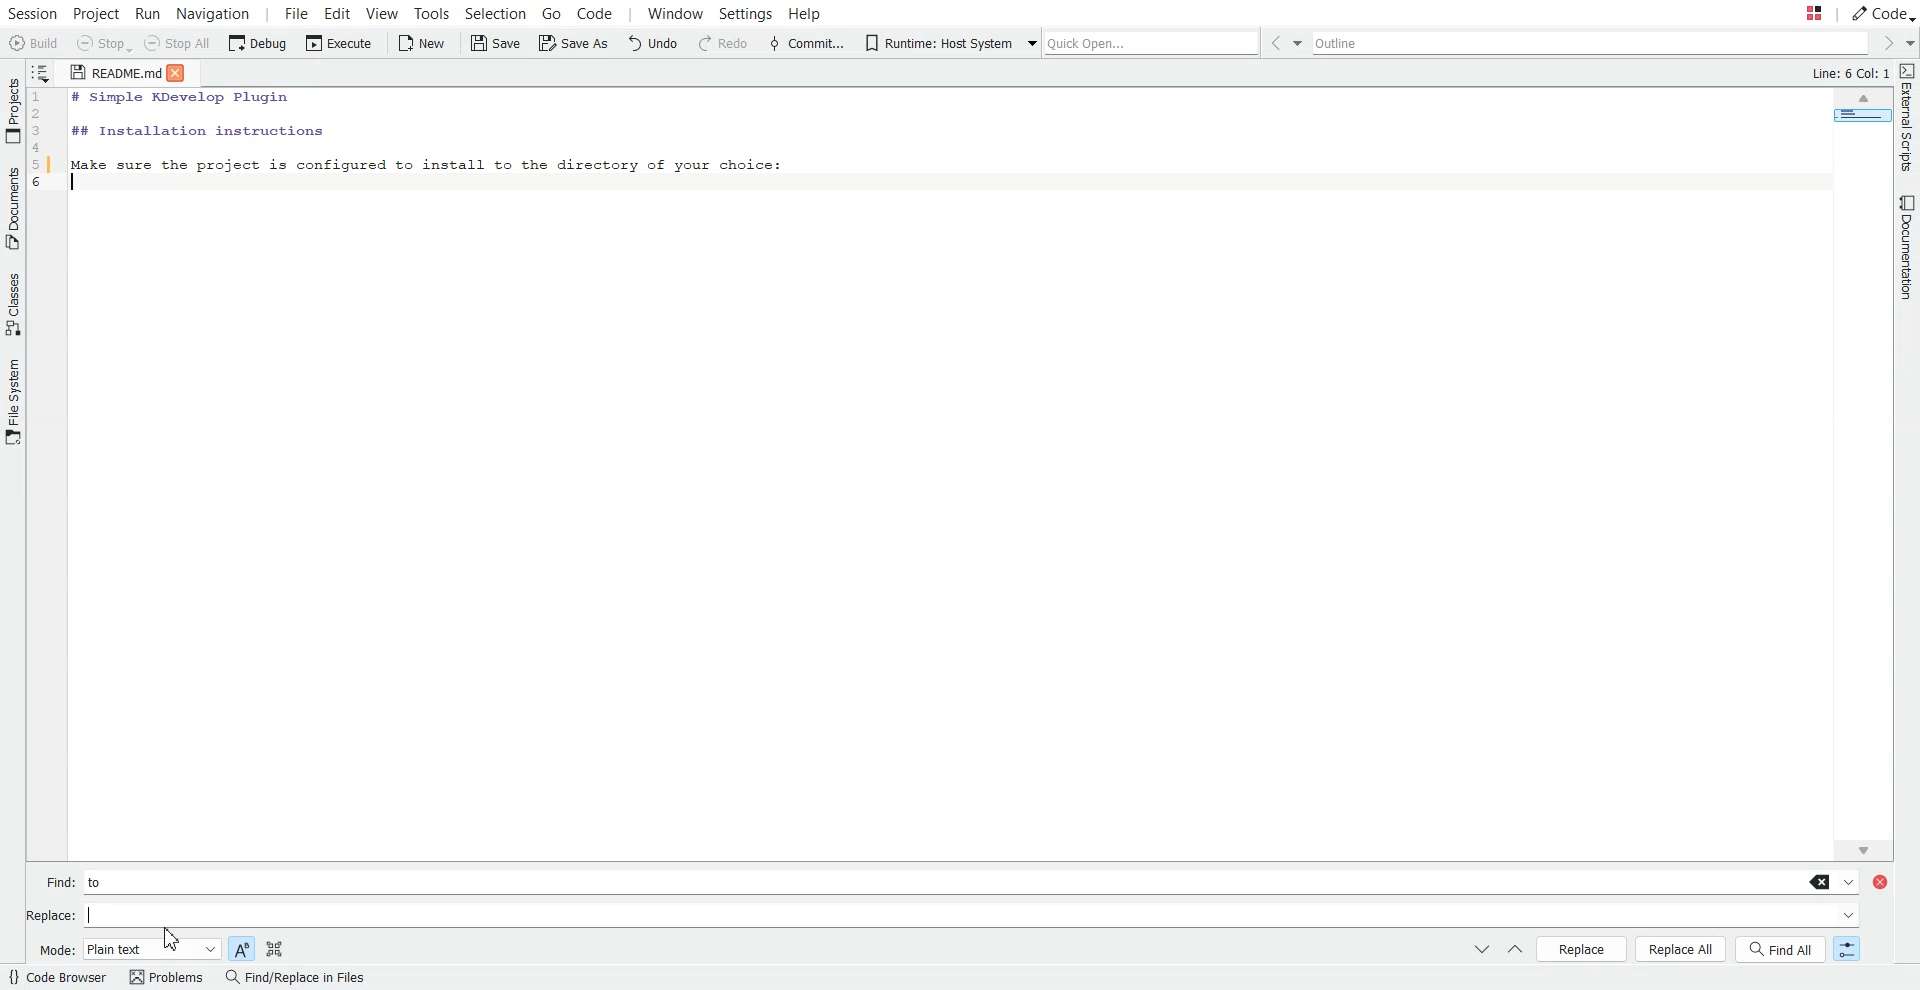 Image resolution: width=1920 pixels, height=990 pixels. I want to click on Find/Replace in Files, so click(294, 978).